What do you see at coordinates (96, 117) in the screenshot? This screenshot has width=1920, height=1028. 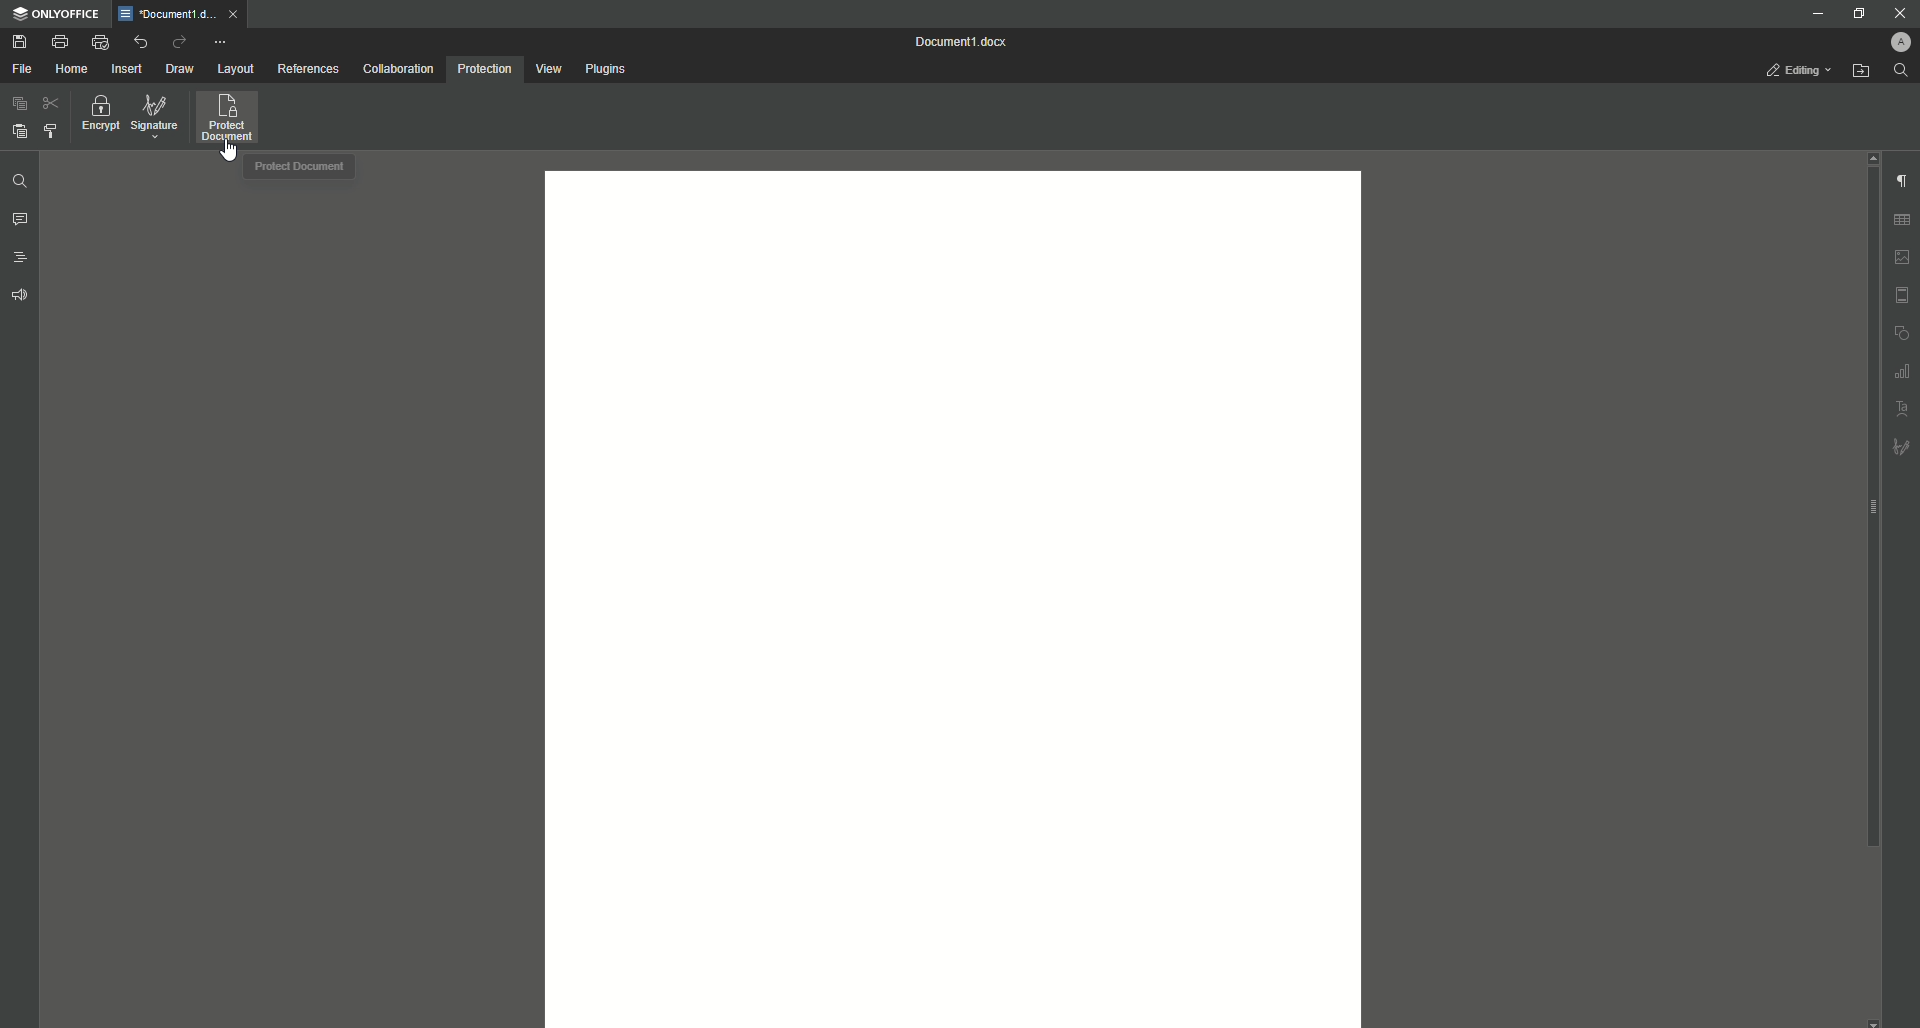 I see `Encrypt` at bounding box center [96, 117].